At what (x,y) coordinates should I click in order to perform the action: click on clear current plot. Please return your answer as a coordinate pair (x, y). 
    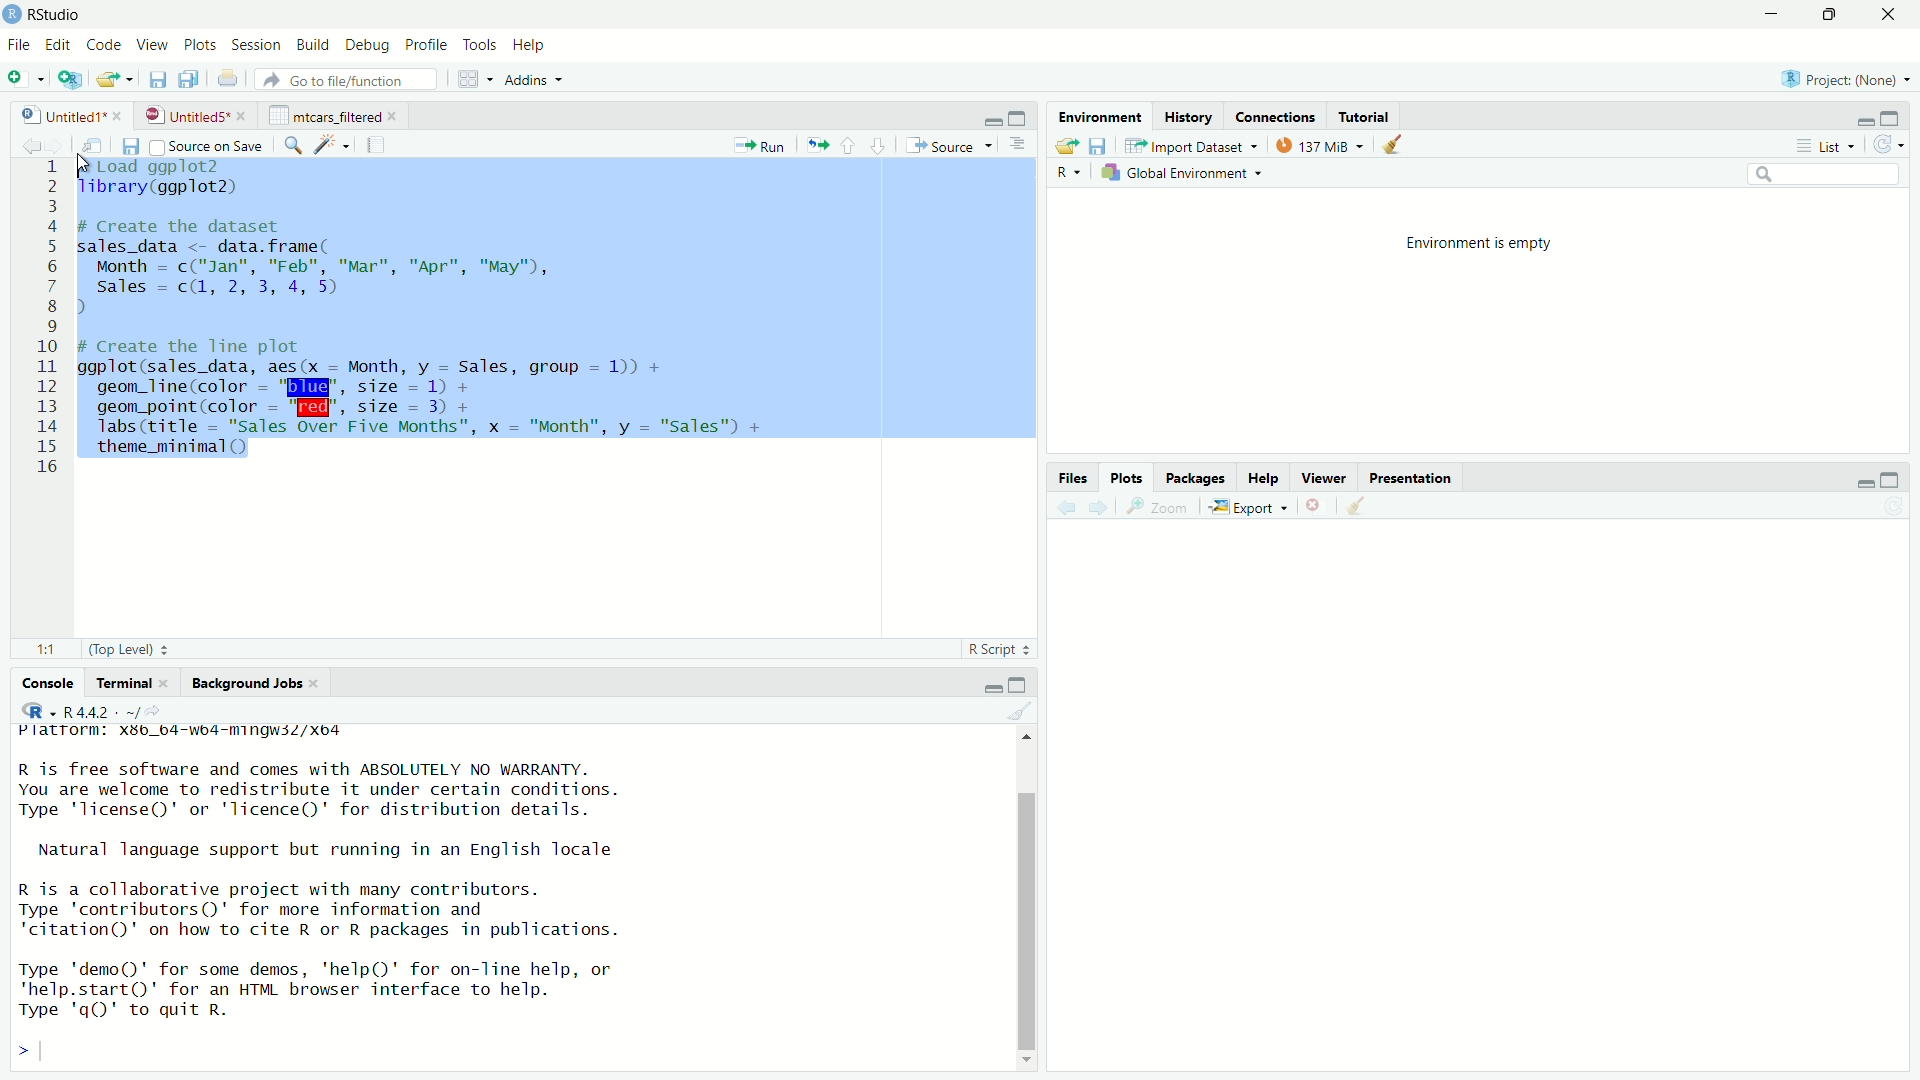
    Looking at the image, I should click on (1316, 506).